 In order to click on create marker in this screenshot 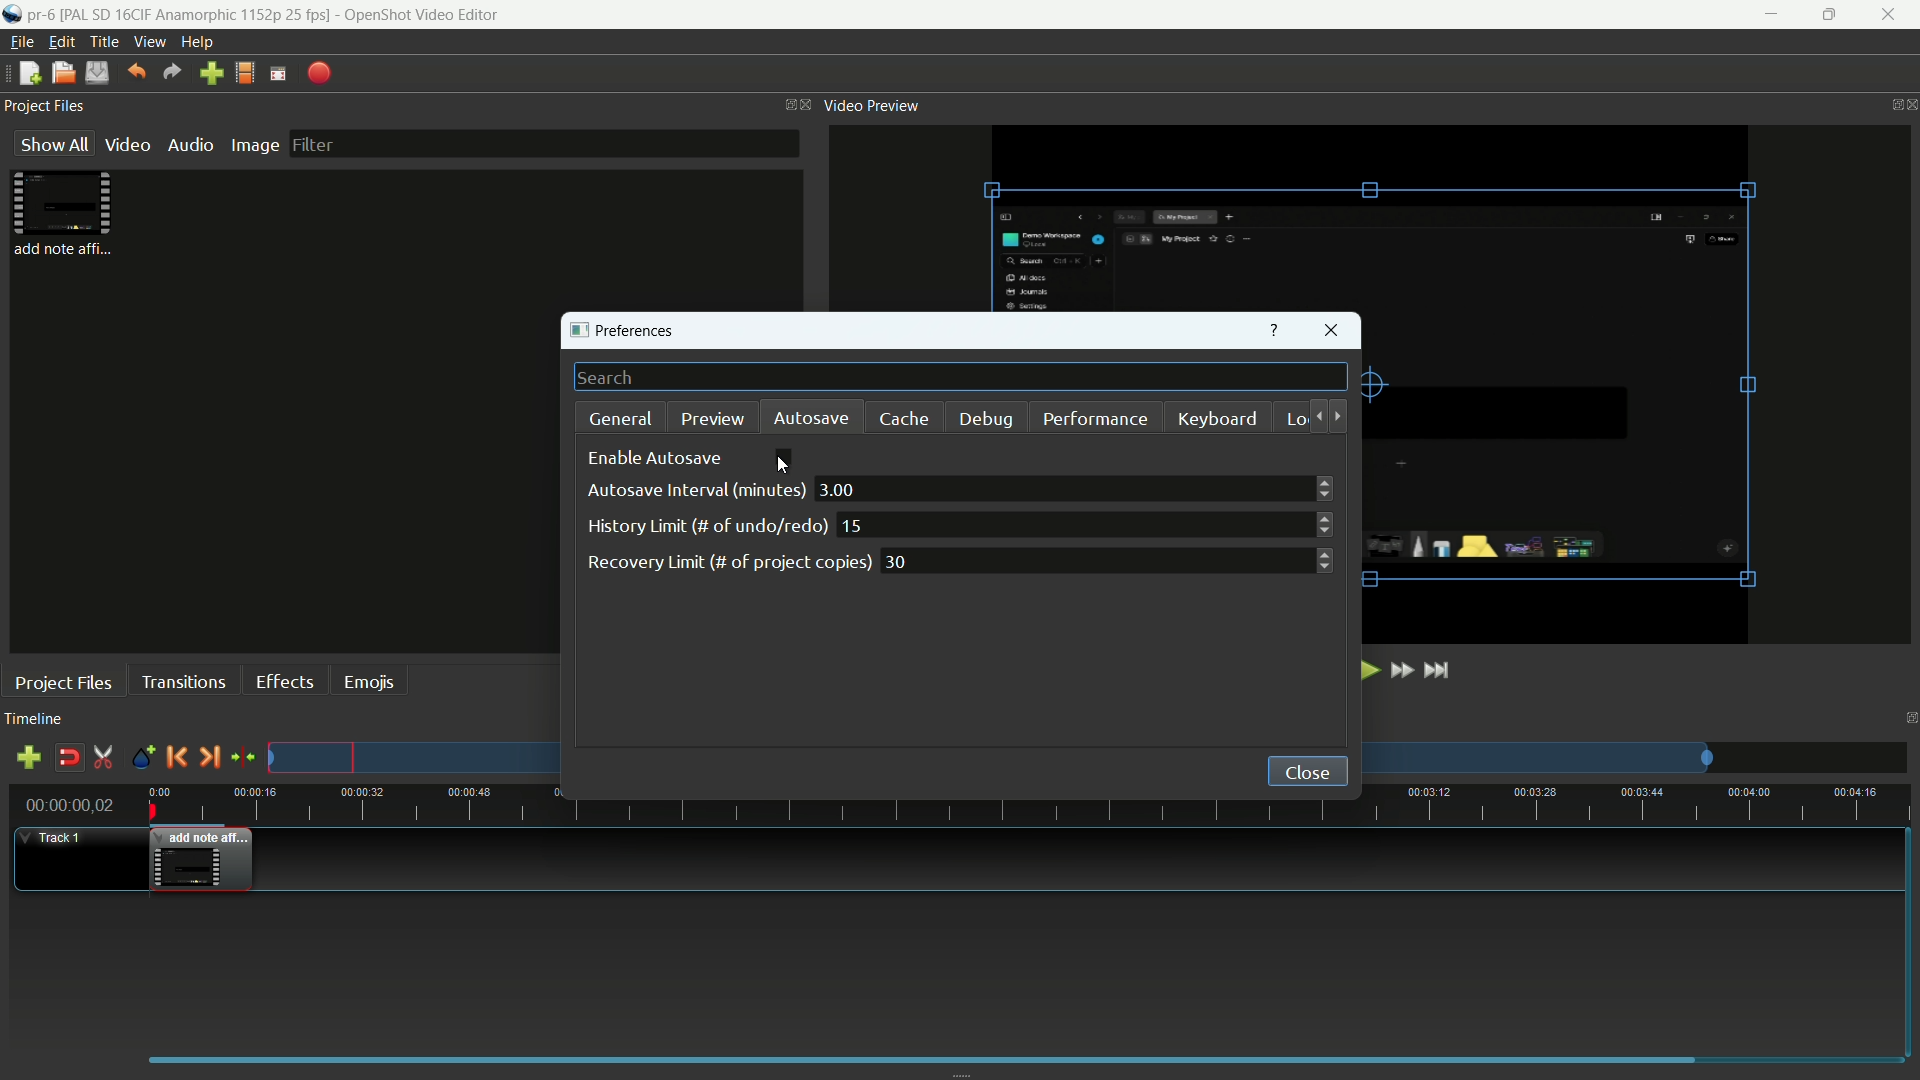, I will do `click(142, 758)`.